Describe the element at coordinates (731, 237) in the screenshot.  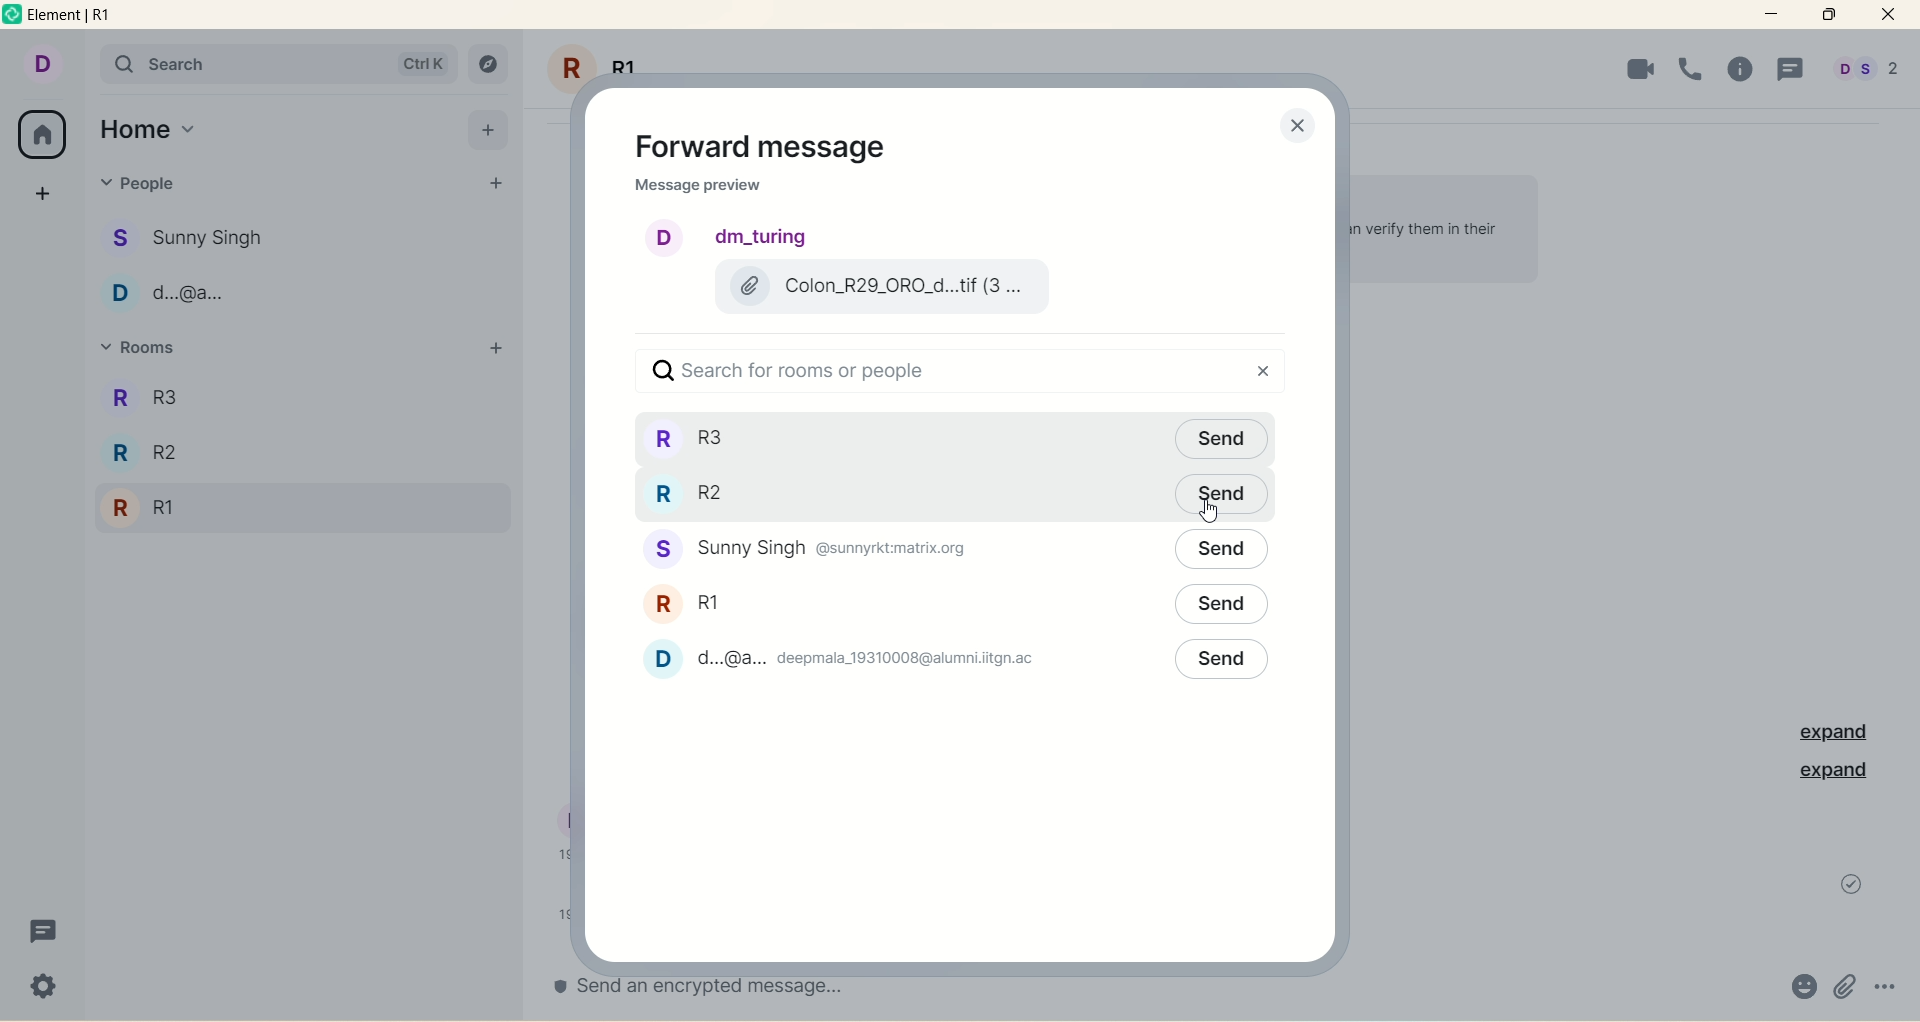
I see `account` at that location.